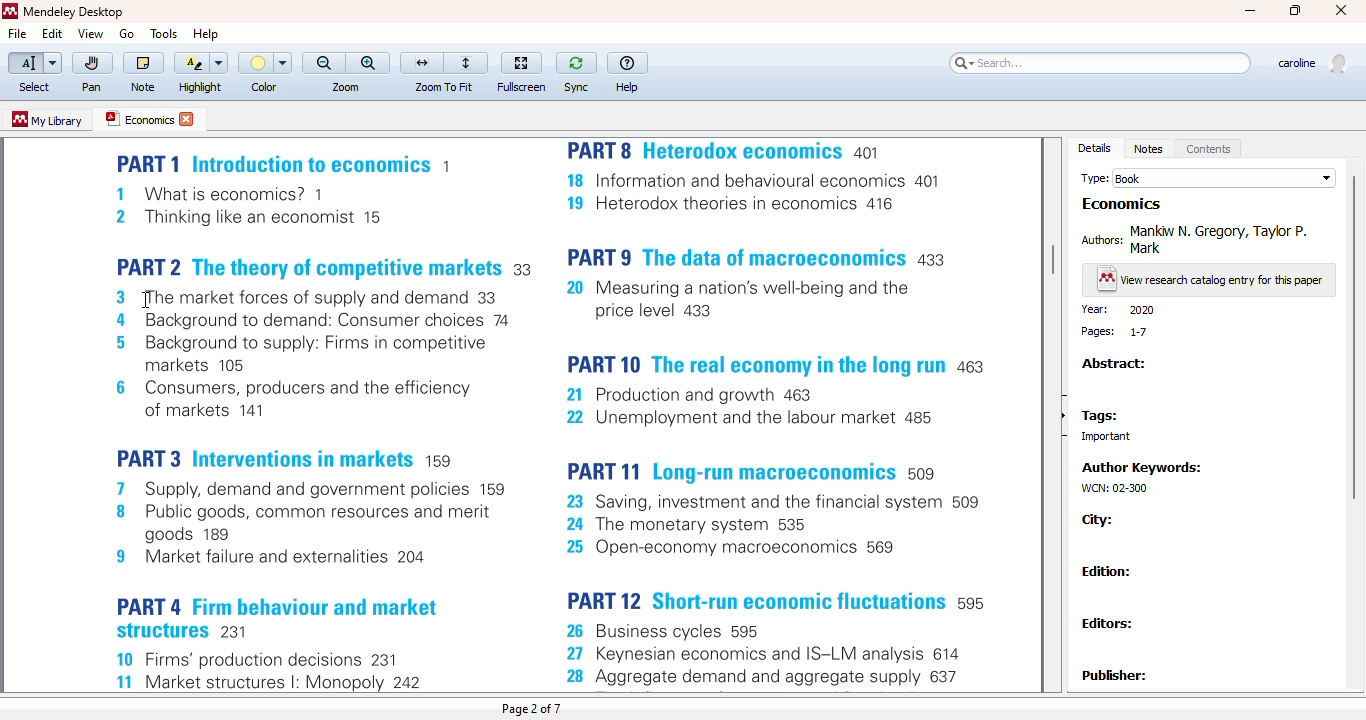  I want to click on note, so click(143, 64).